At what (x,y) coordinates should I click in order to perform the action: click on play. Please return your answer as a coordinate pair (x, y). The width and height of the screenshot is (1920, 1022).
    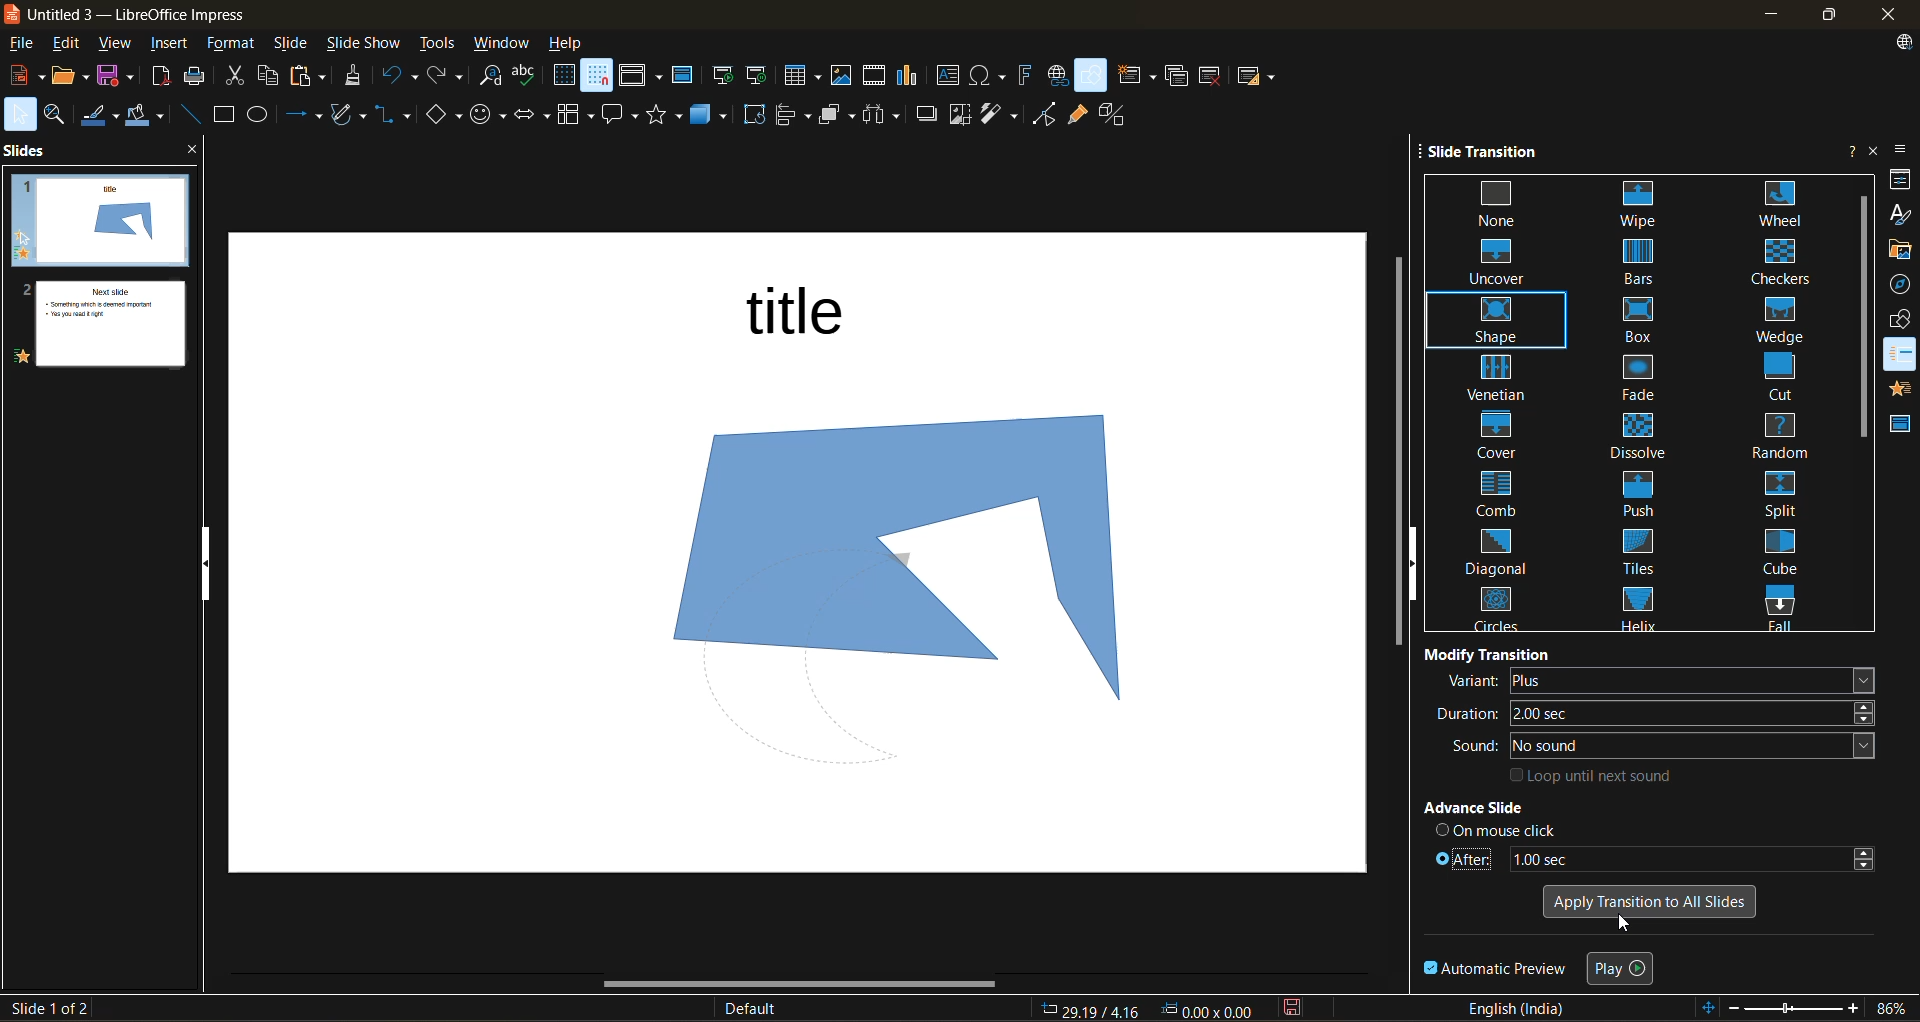
    Looking at the image, I should click on (1624, 966).